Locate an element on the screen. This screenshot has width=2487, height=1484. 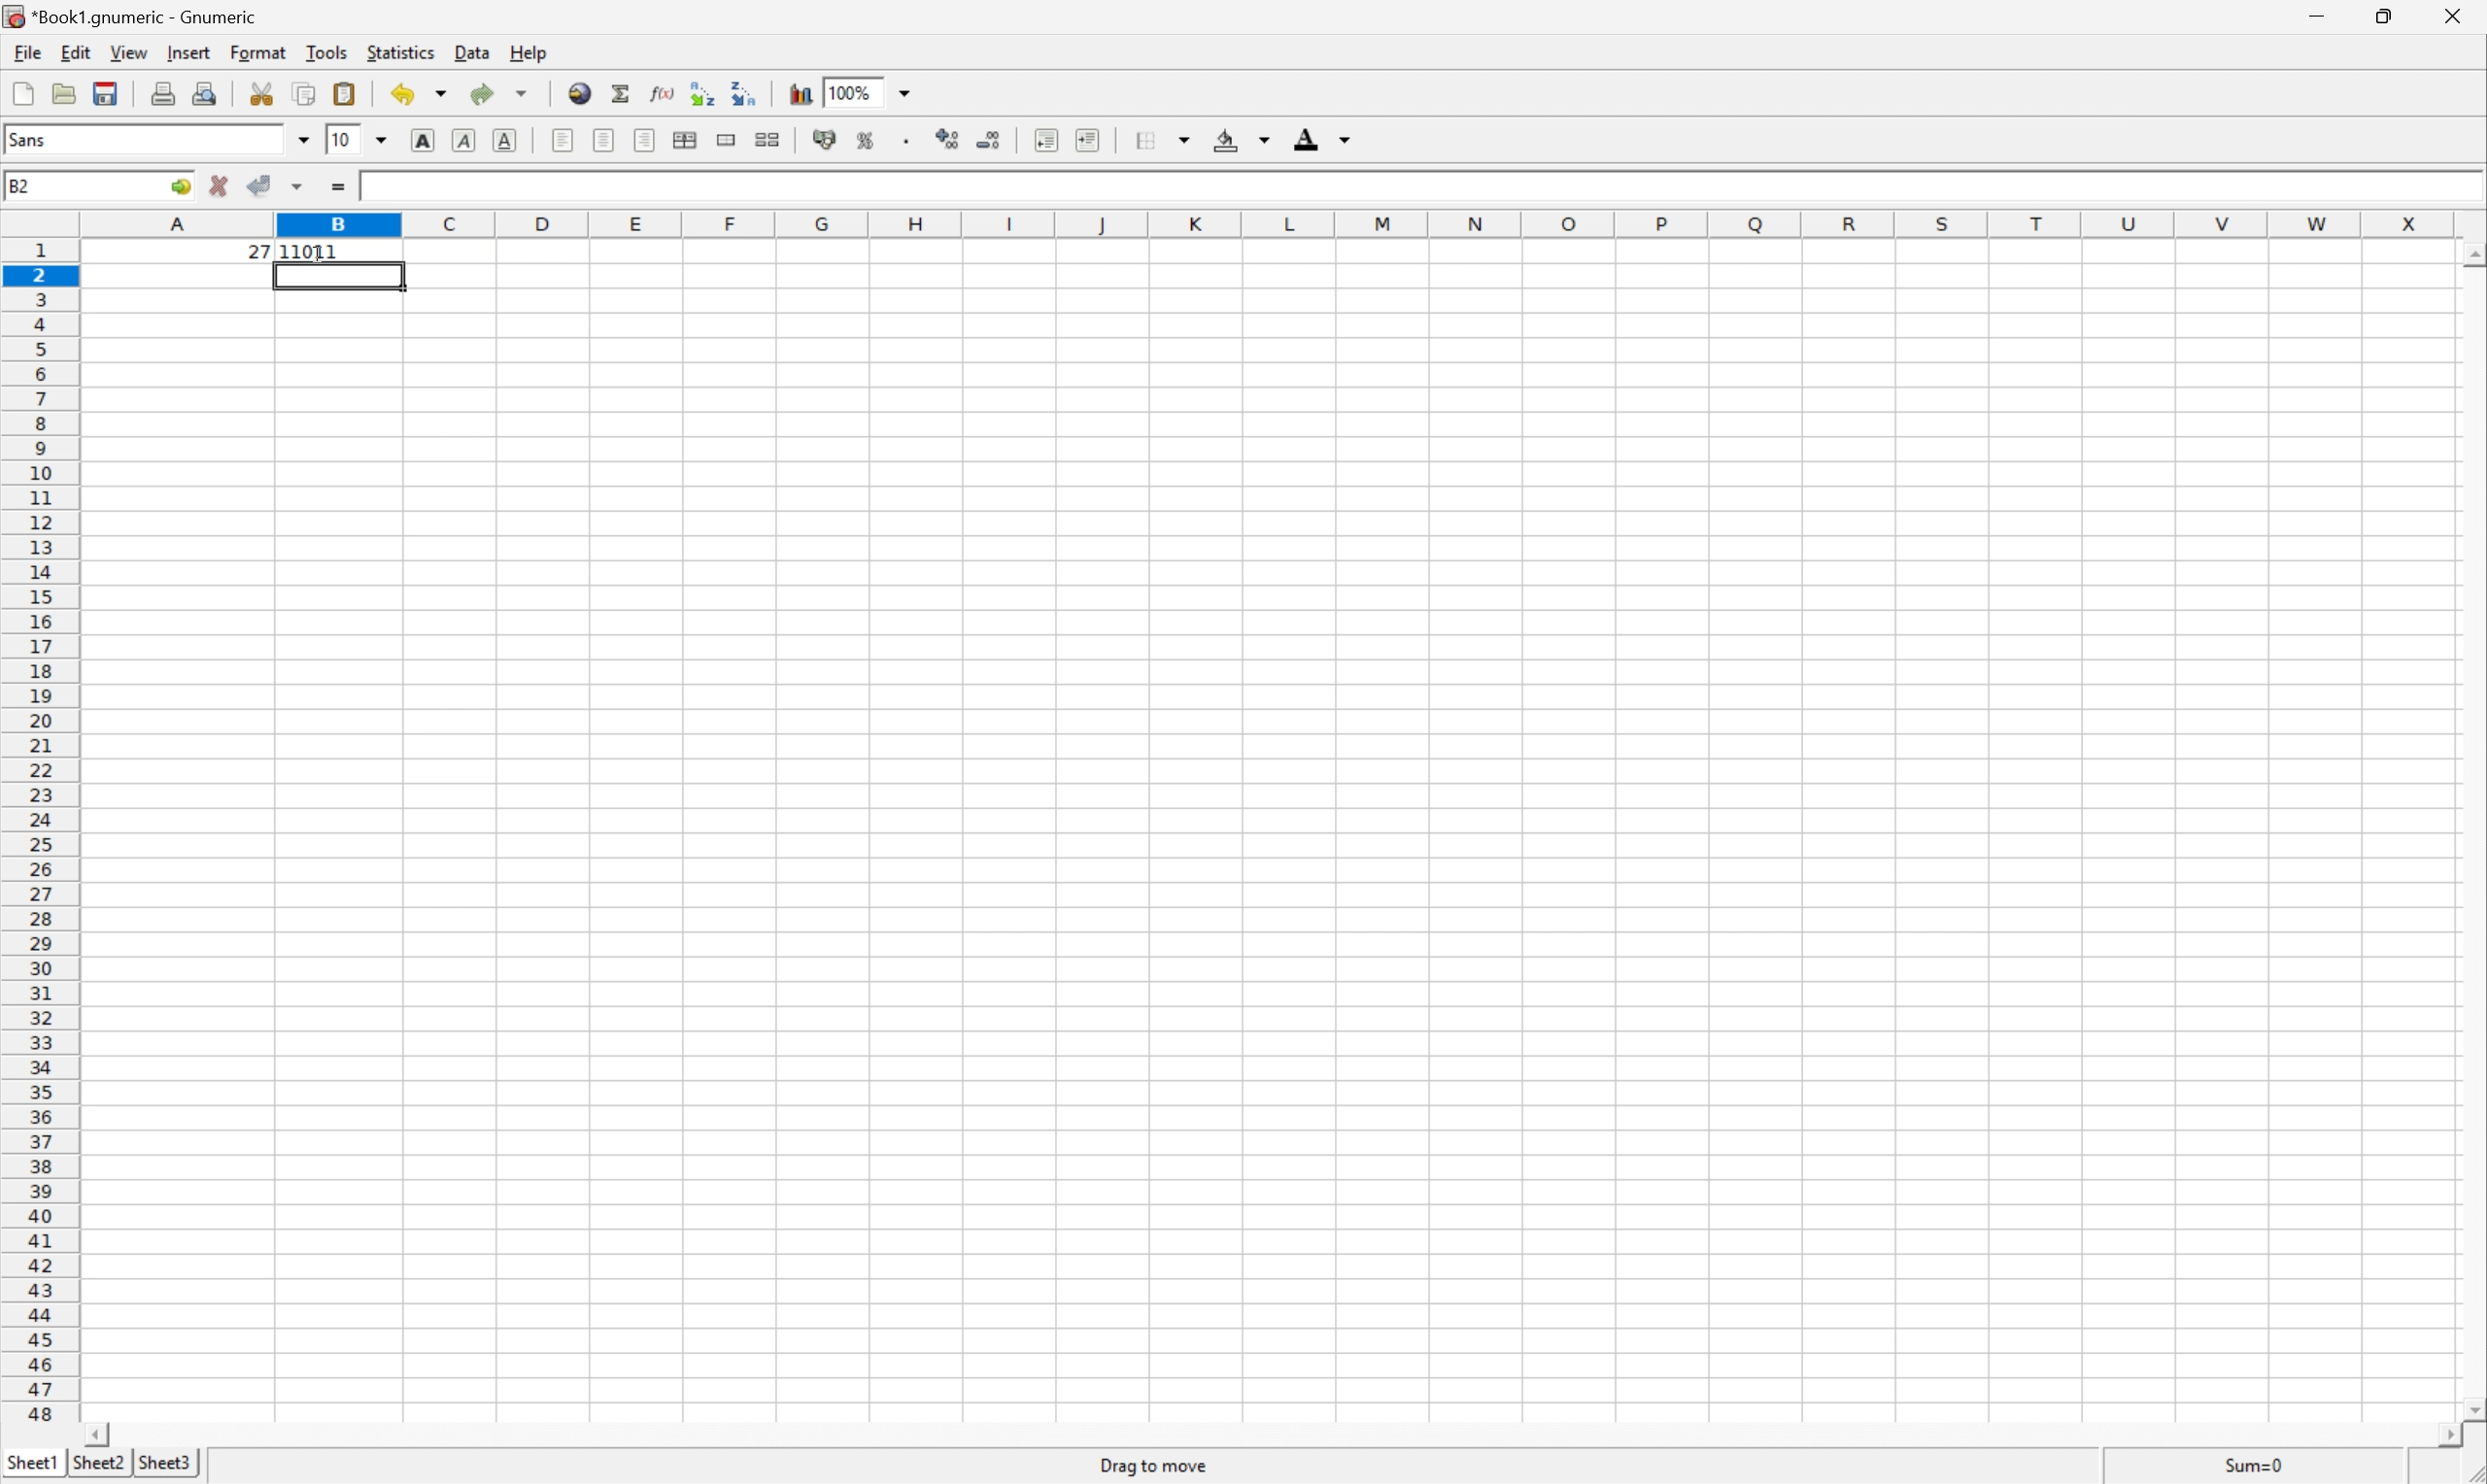
Save current workbook is located at coordinates (107, 94).